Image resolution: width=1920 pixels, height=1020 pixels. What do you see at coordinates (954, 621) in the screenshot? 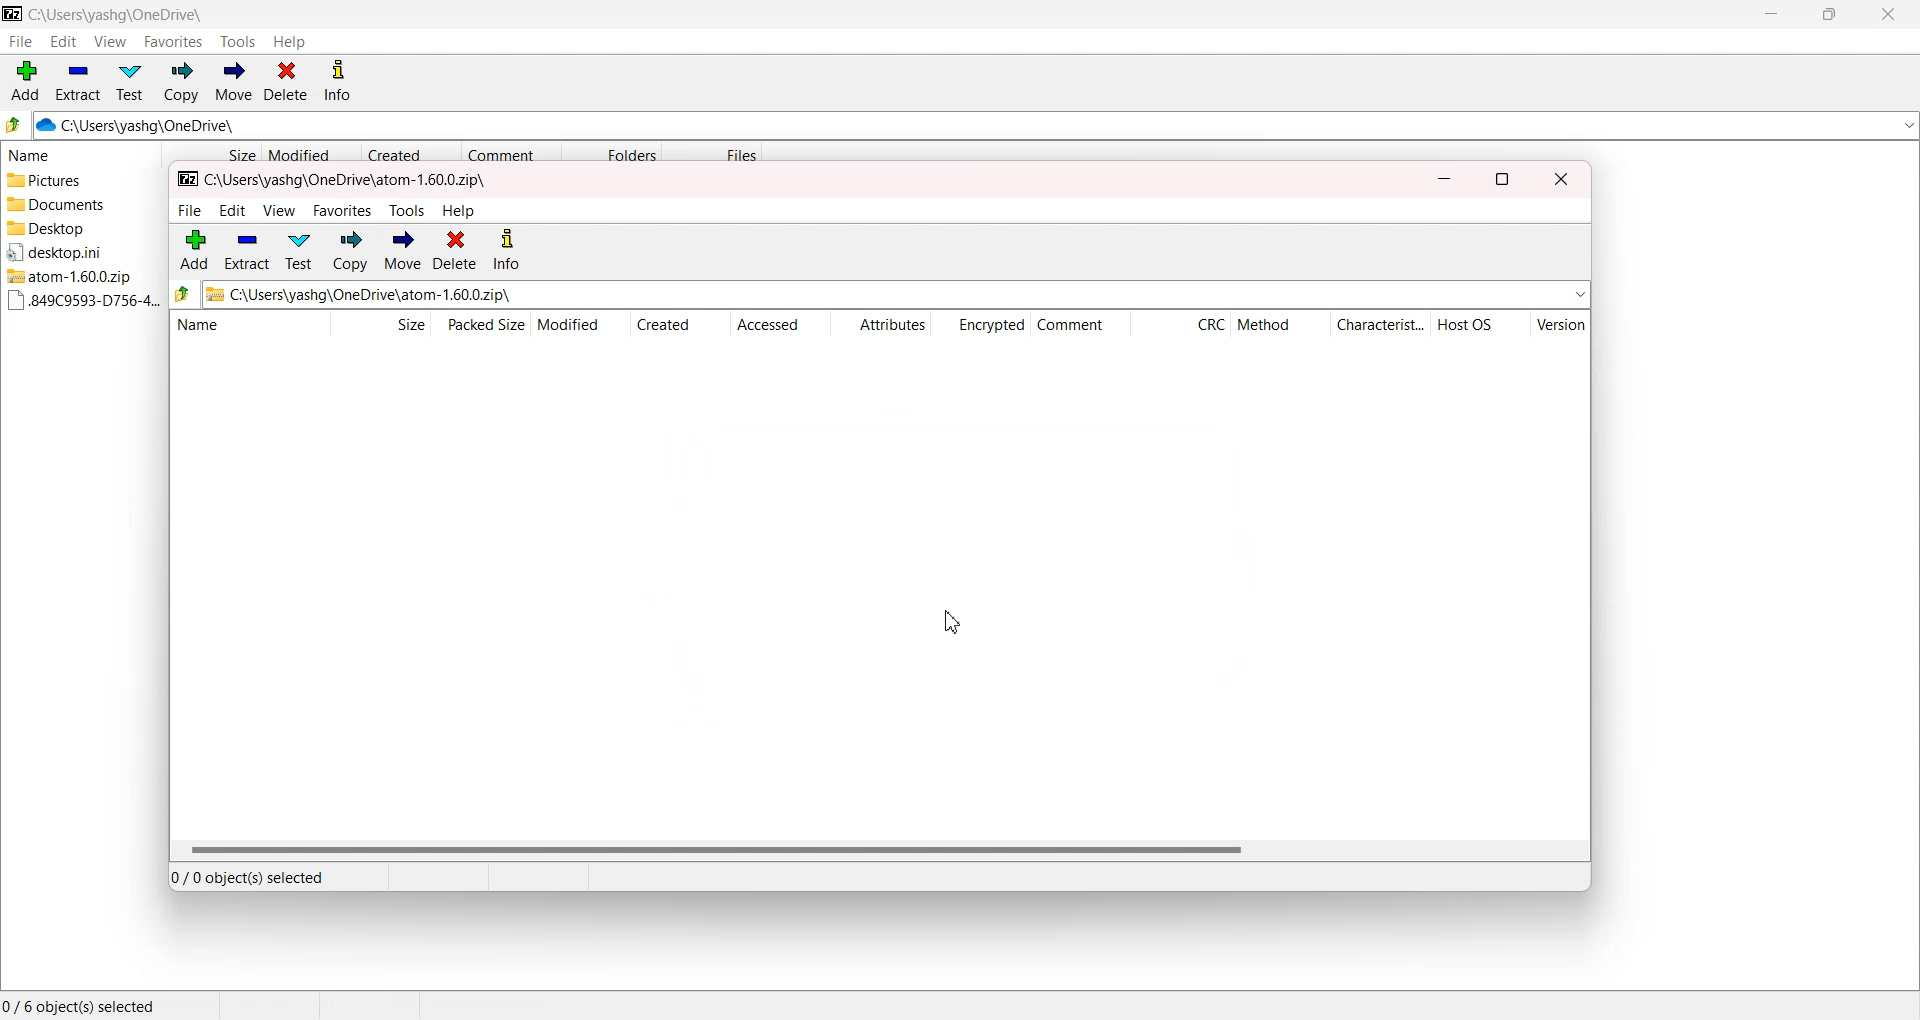
I see `Cursor` at bounding box center [954, 621].